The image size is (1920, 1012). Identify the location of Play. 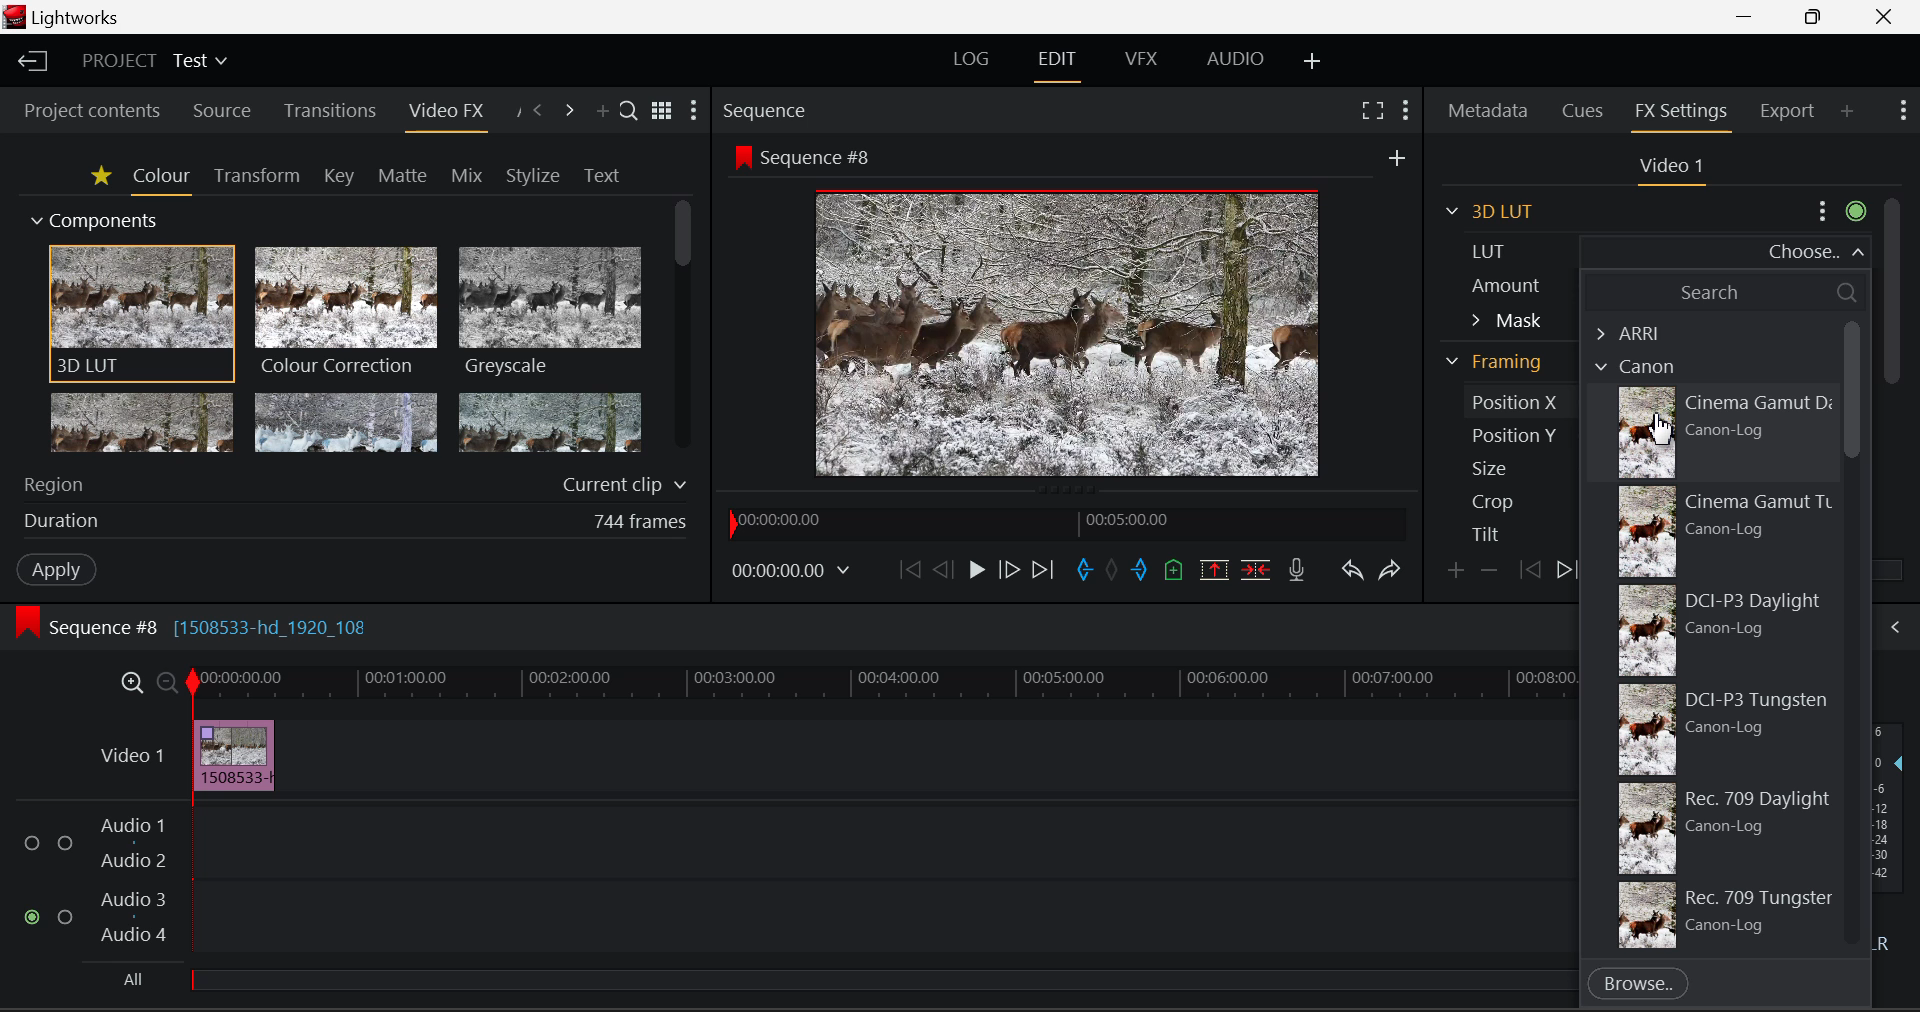
(974, 570).